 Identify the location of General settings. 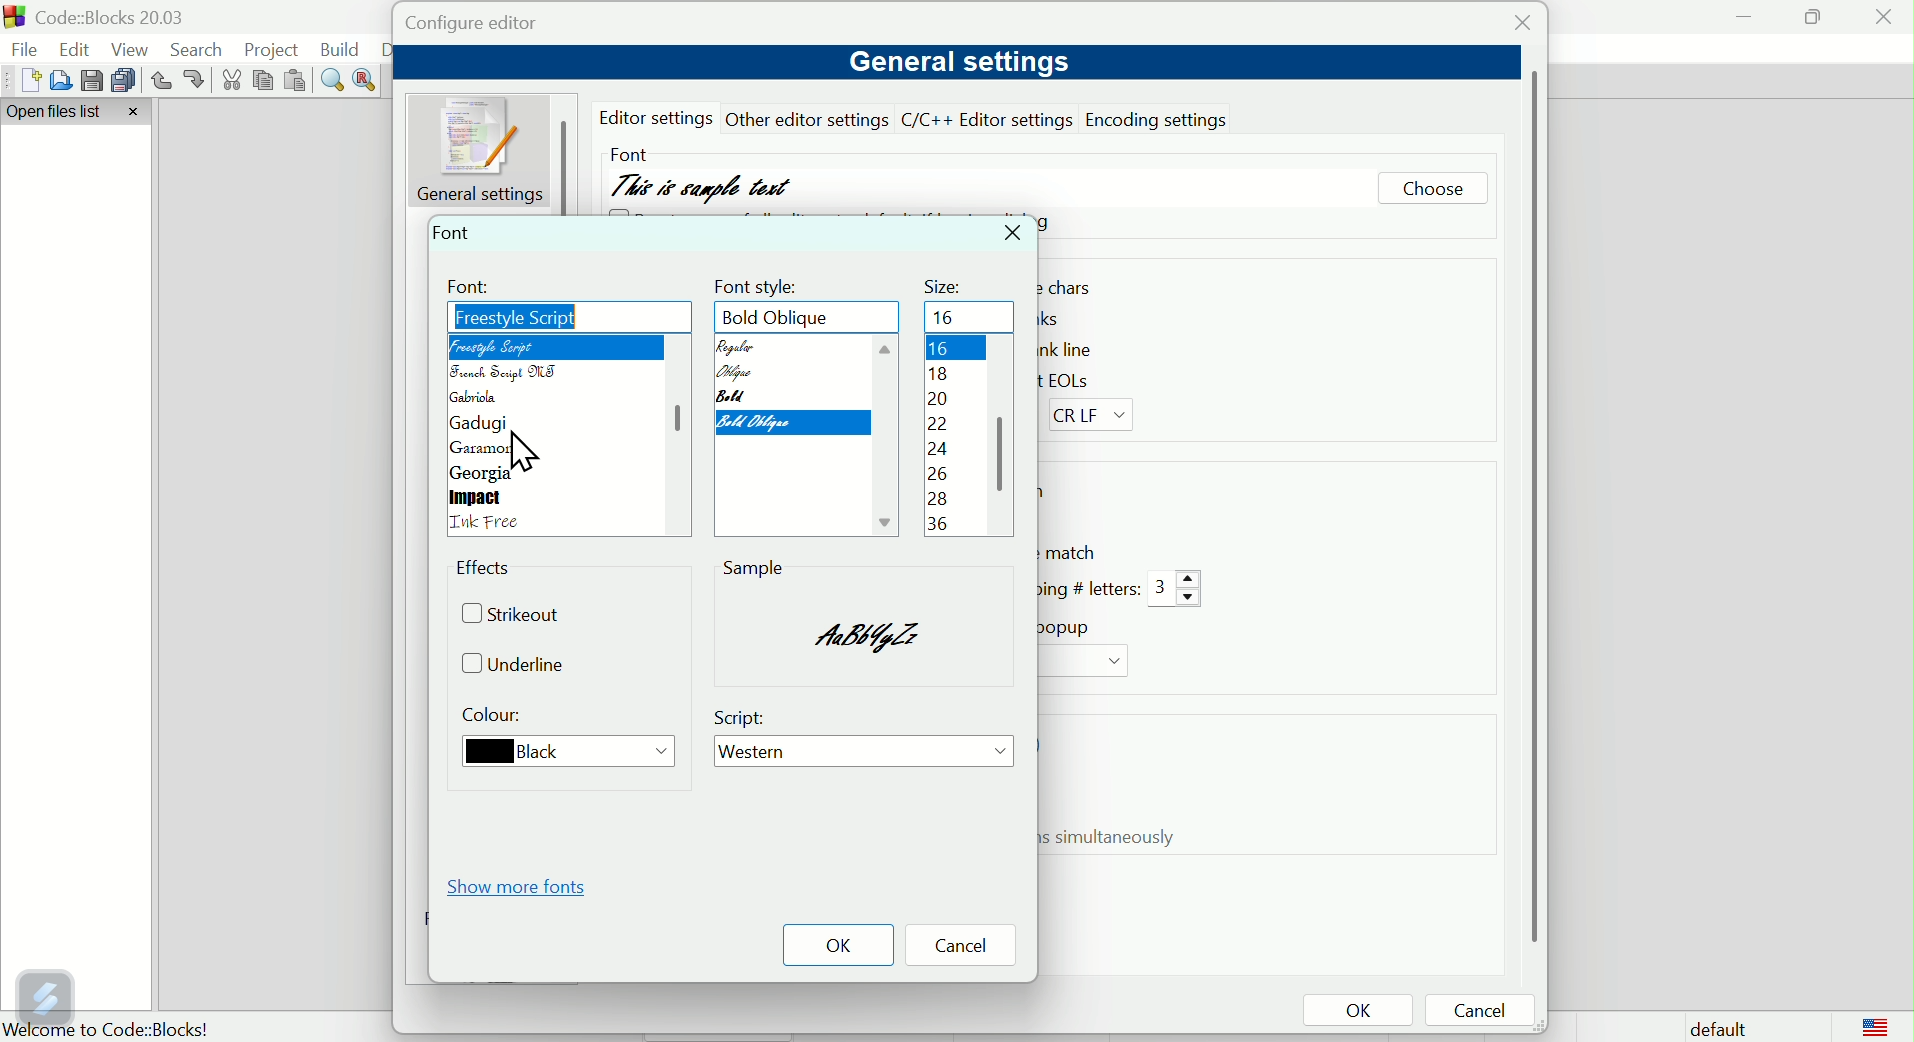
(955, 63).